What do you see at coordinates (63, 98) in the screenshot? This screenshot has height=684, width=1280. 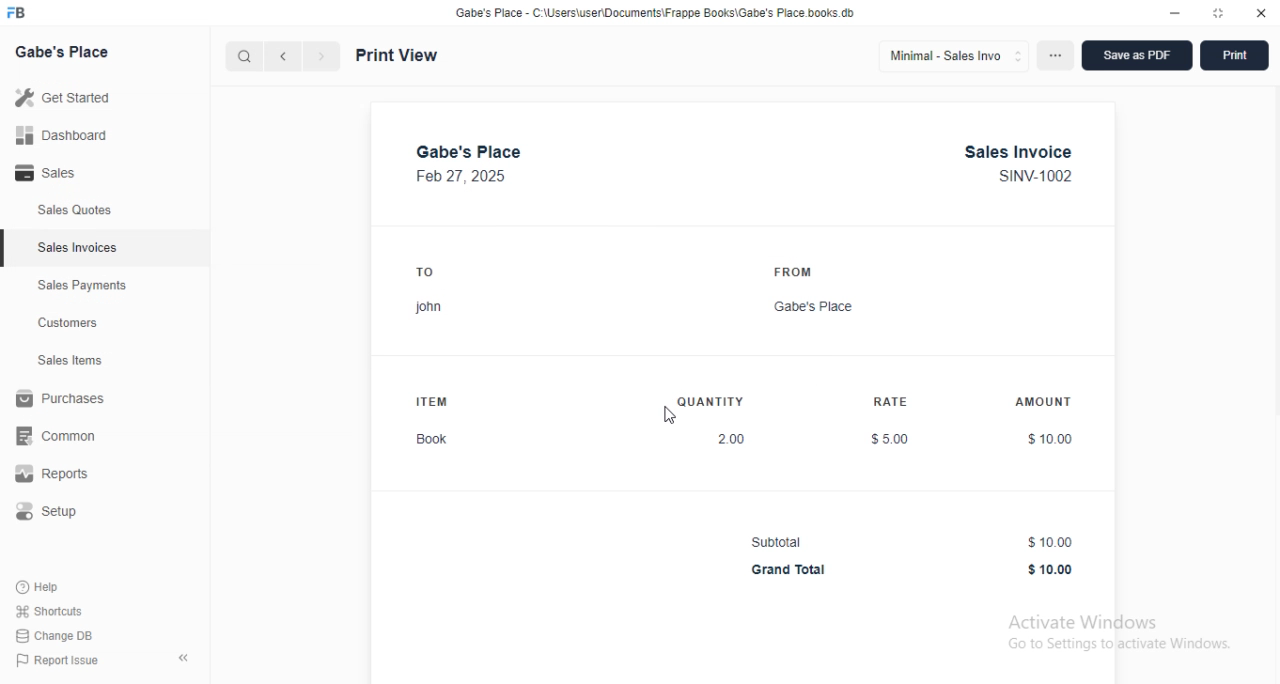 I see `get started` at bounding box center [63, 98].